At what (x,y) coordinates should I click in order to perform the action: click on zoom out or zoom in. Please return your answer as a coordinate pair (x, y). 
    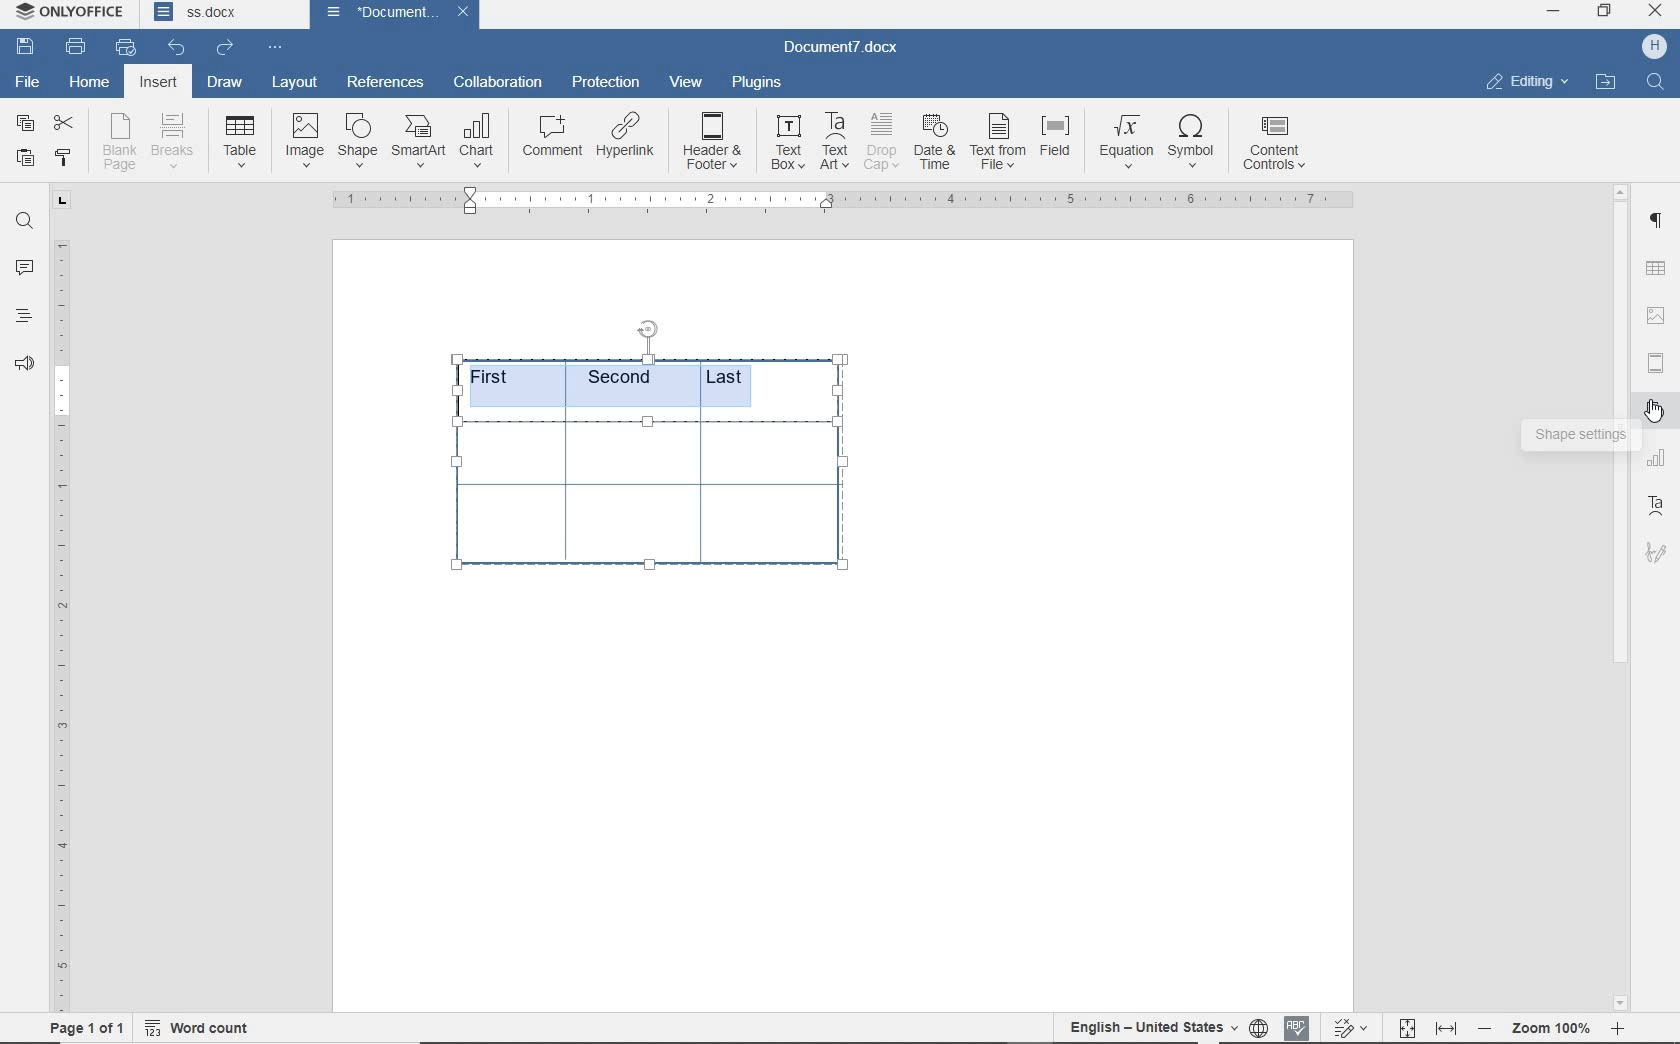
    Looking at the image, I should click on (1556, 1025).